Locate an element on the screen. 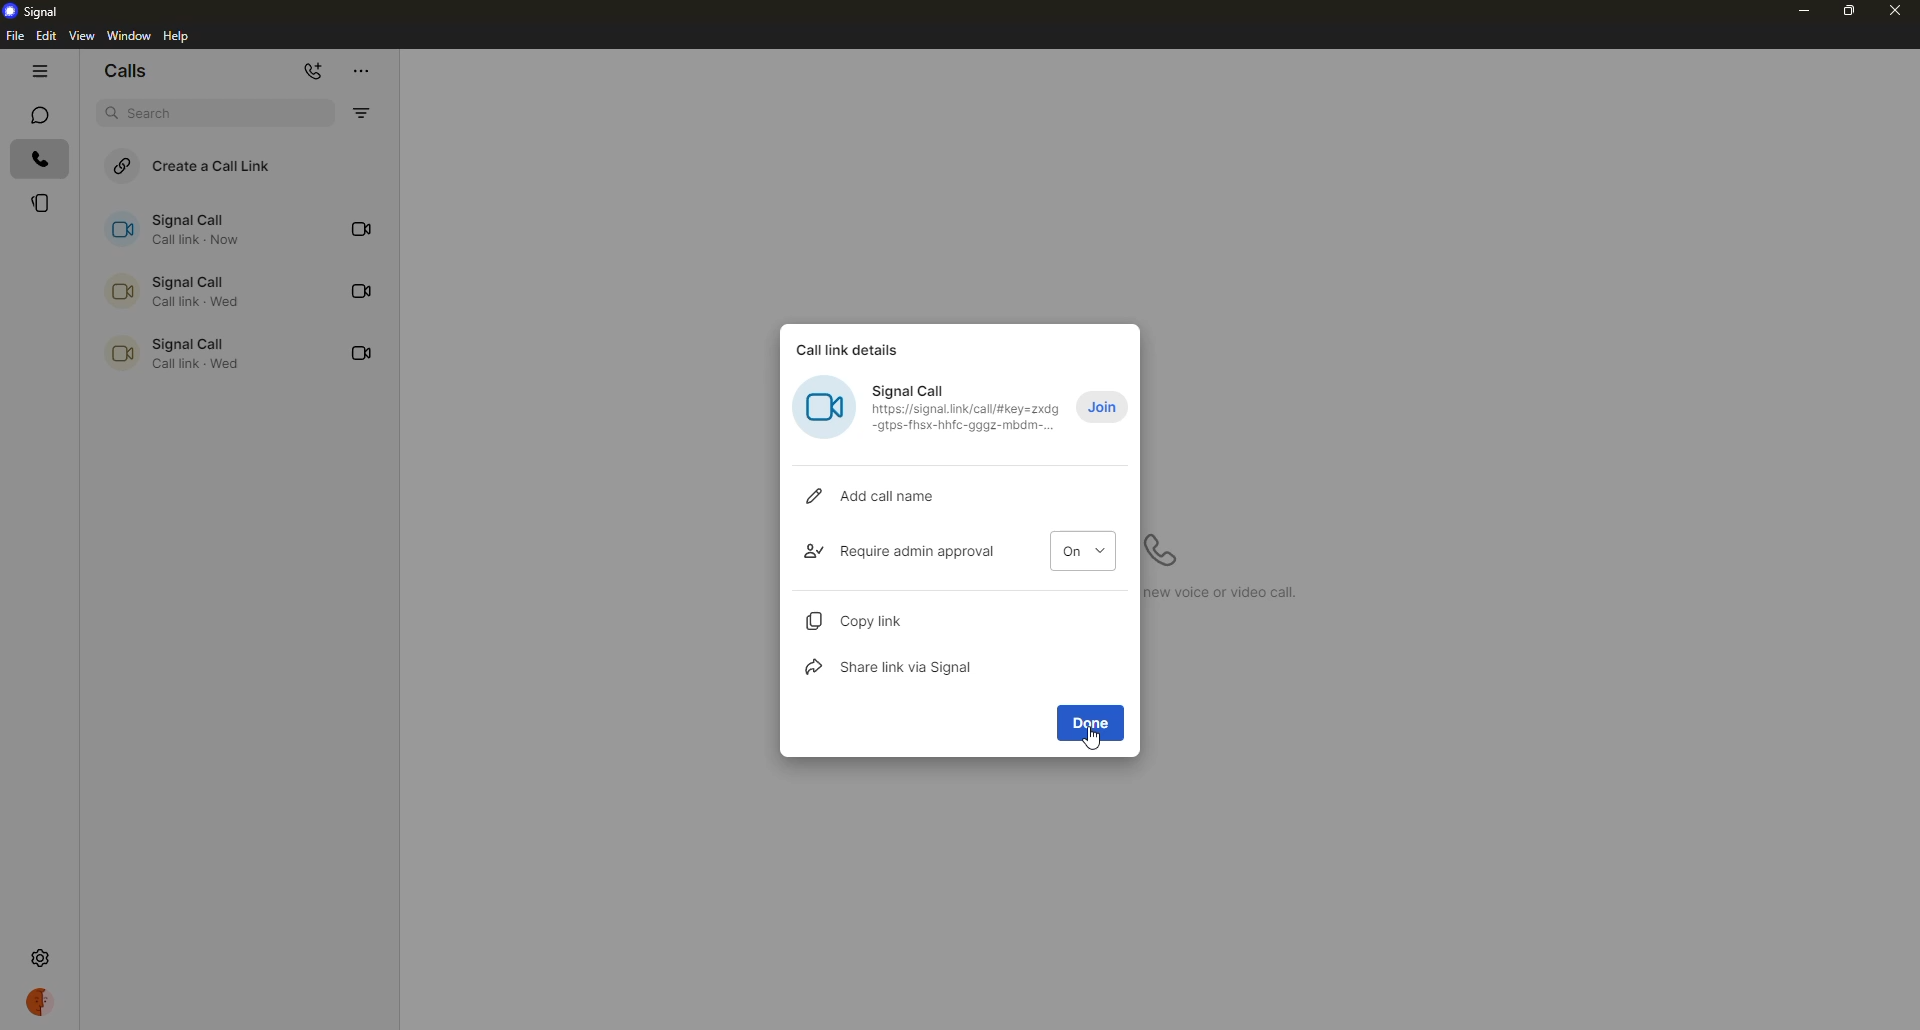  video is located at coordinates (359, 229).